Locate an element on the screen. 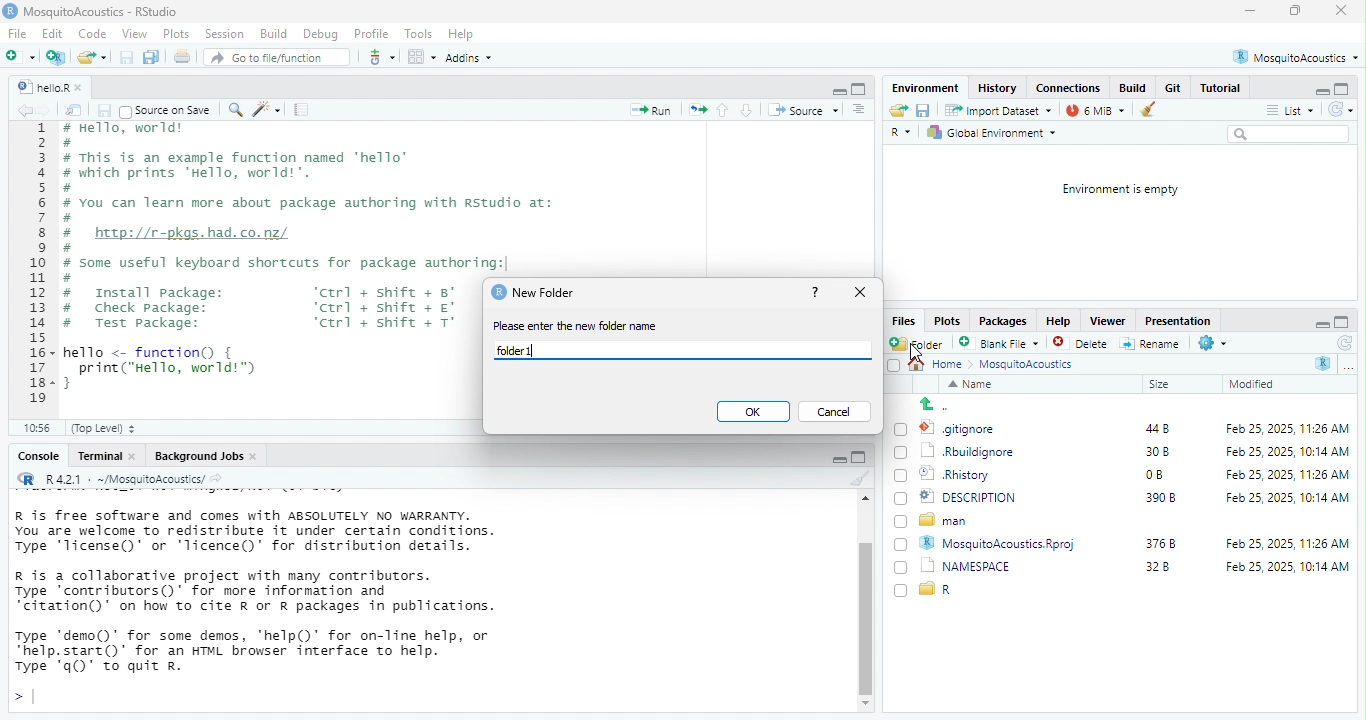 The image size is (1366, 720).  .gitignore is located at coordinates (964, 430).